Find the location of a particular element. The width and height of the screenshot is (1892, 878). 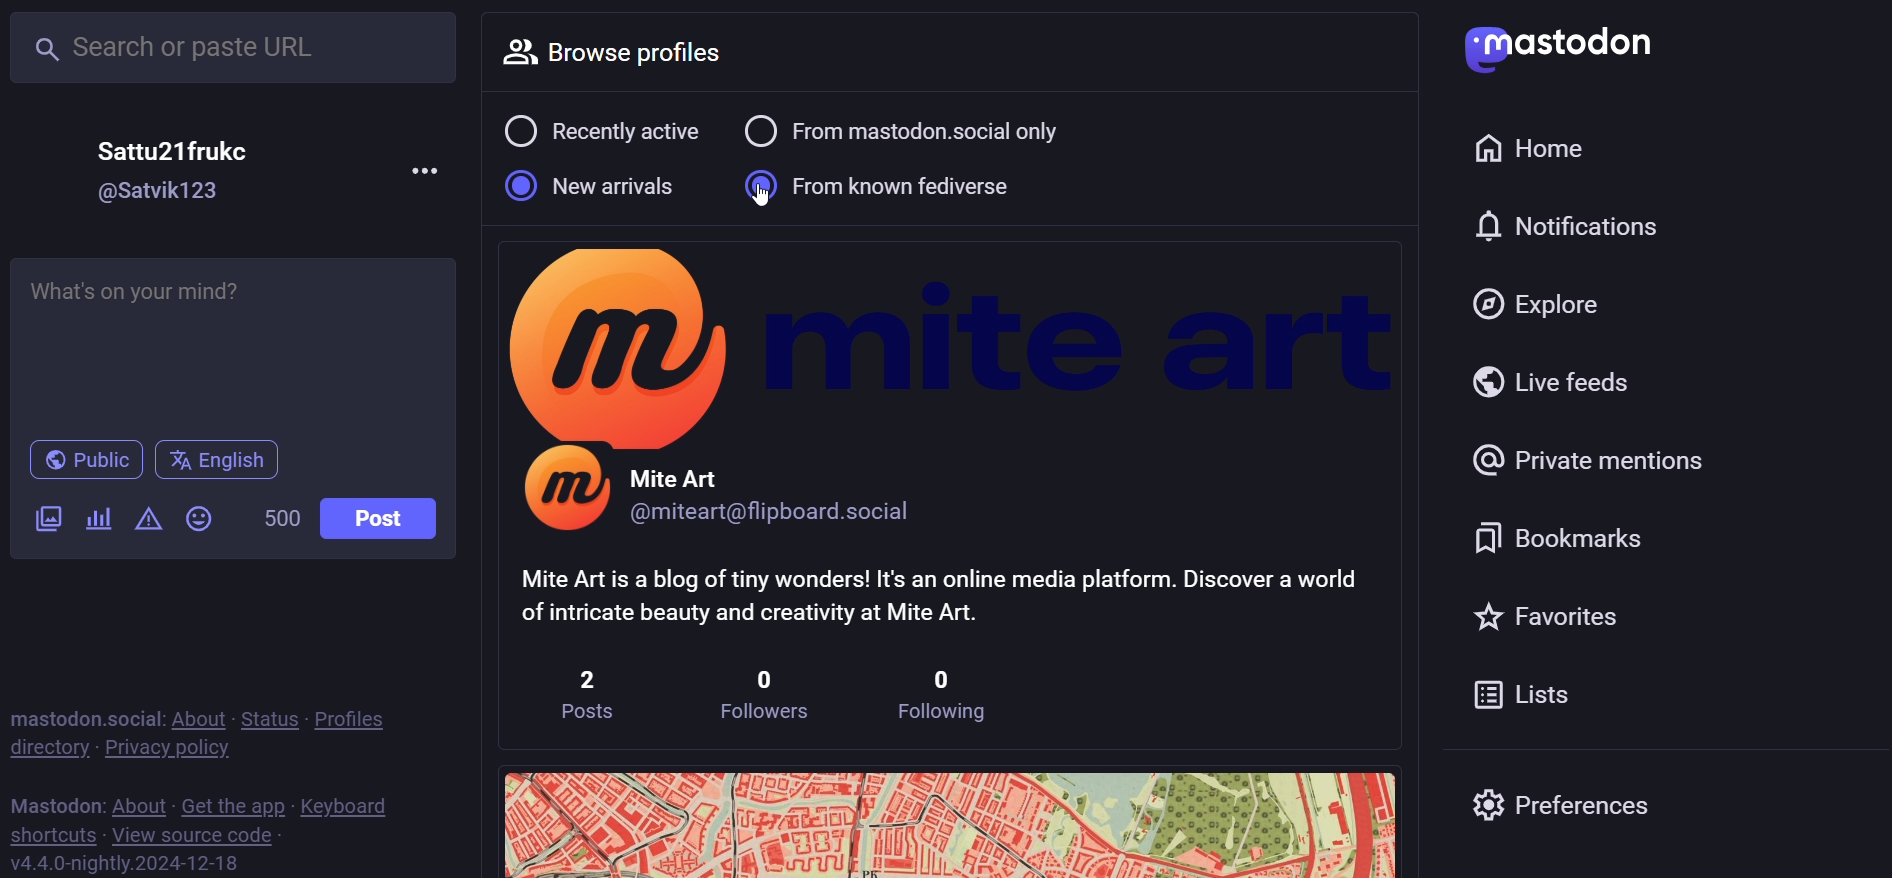

profiles is located at coordinates (363, 717).